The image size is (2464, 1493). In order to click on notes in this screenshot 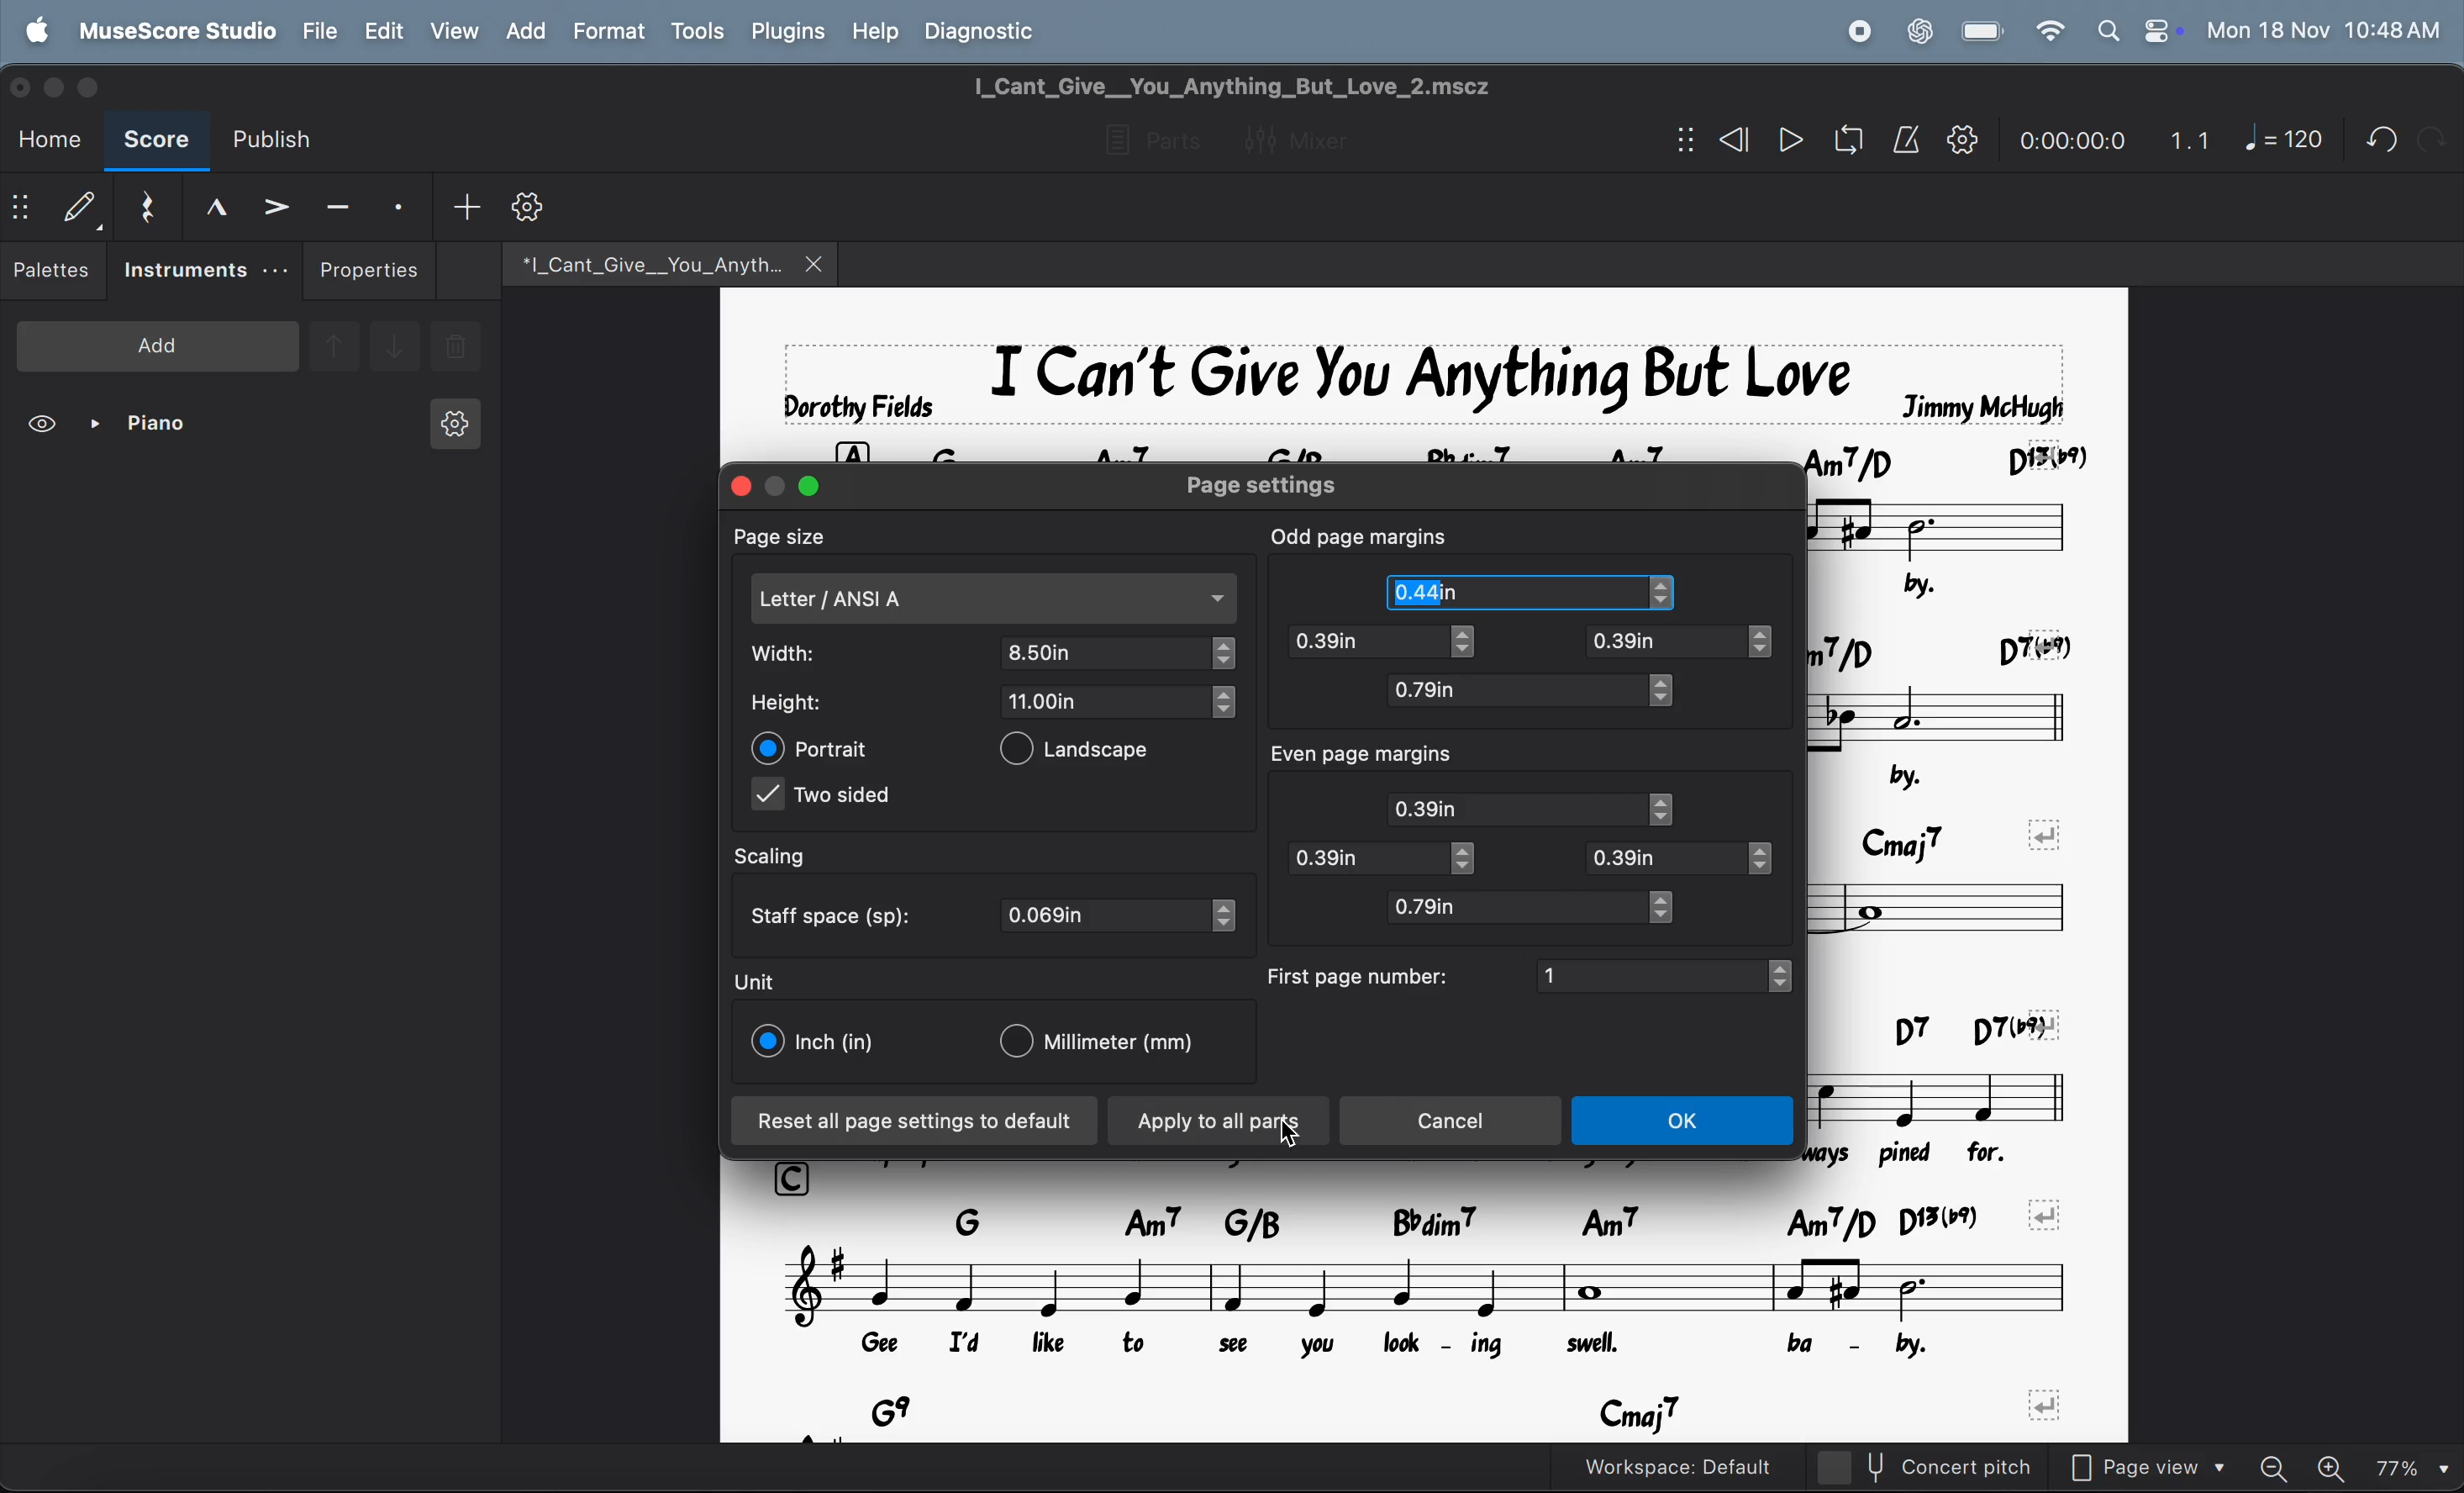, I will do `click(1946, 711)`.